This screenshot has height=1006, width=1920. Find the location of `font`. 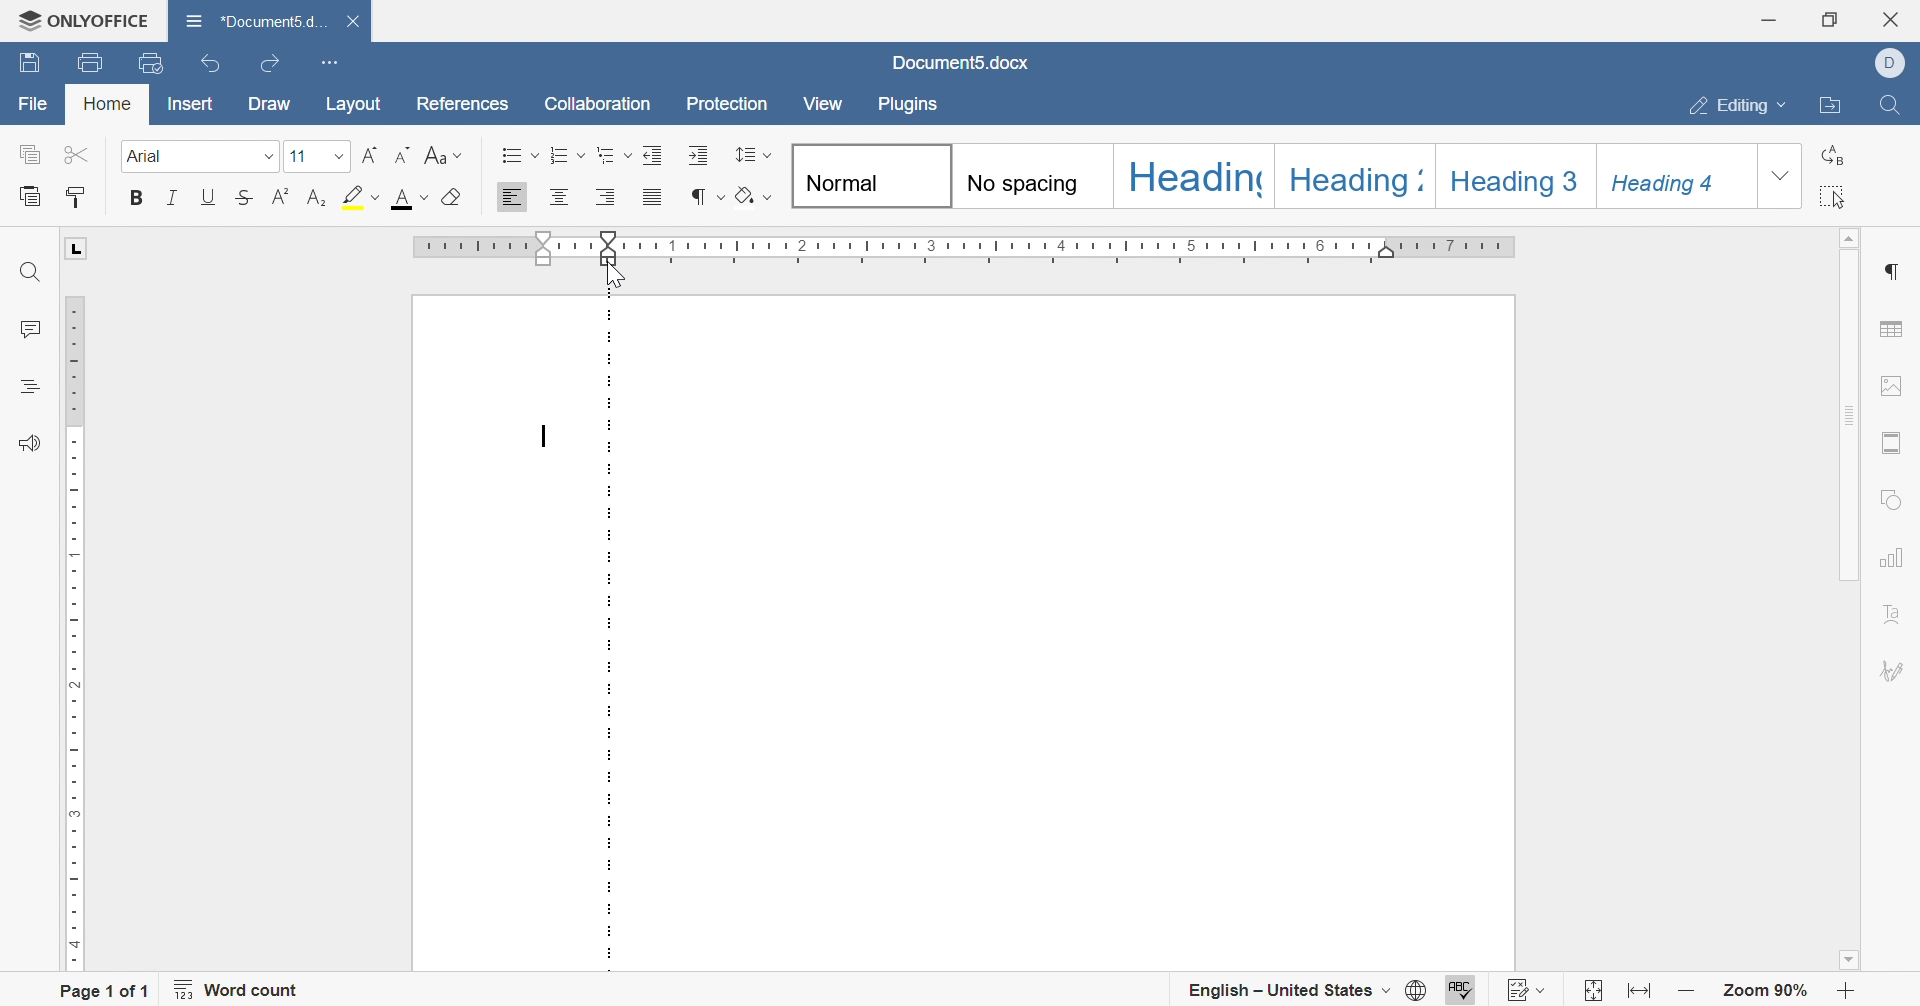

font is located at coordinates (150, 155).